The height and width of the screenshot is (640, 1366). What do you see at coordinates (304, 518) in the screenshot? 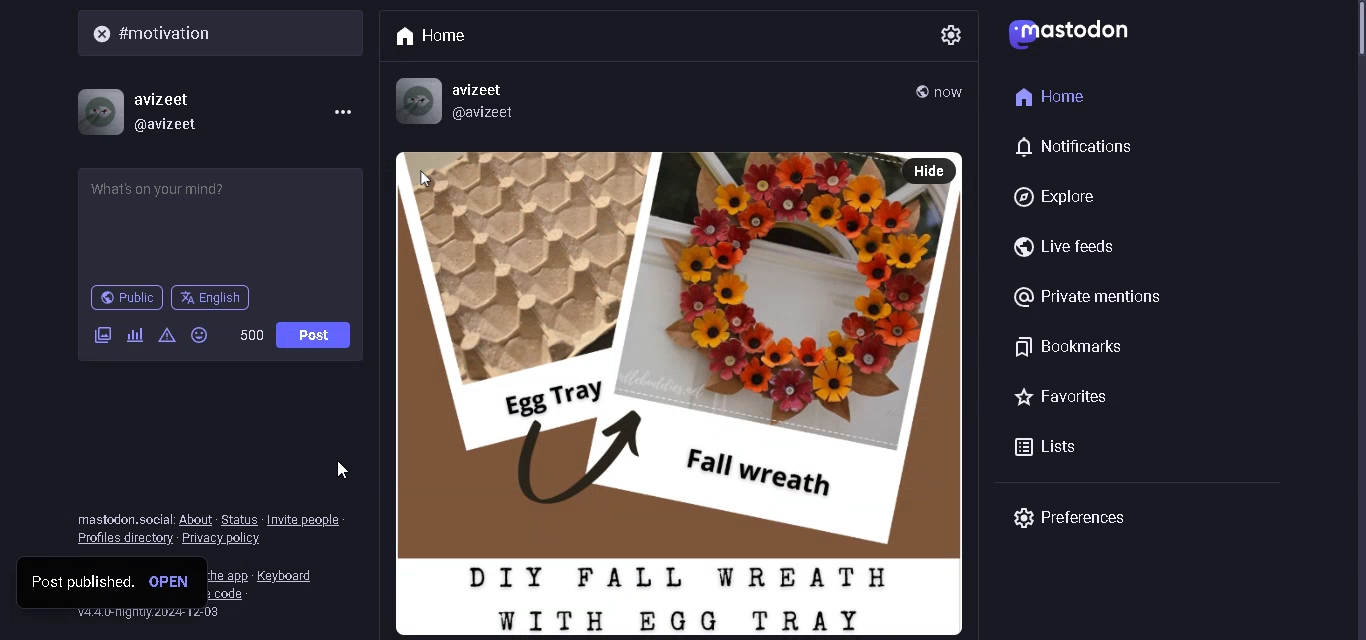
I see `invite people` at bounding box center [304, 518].